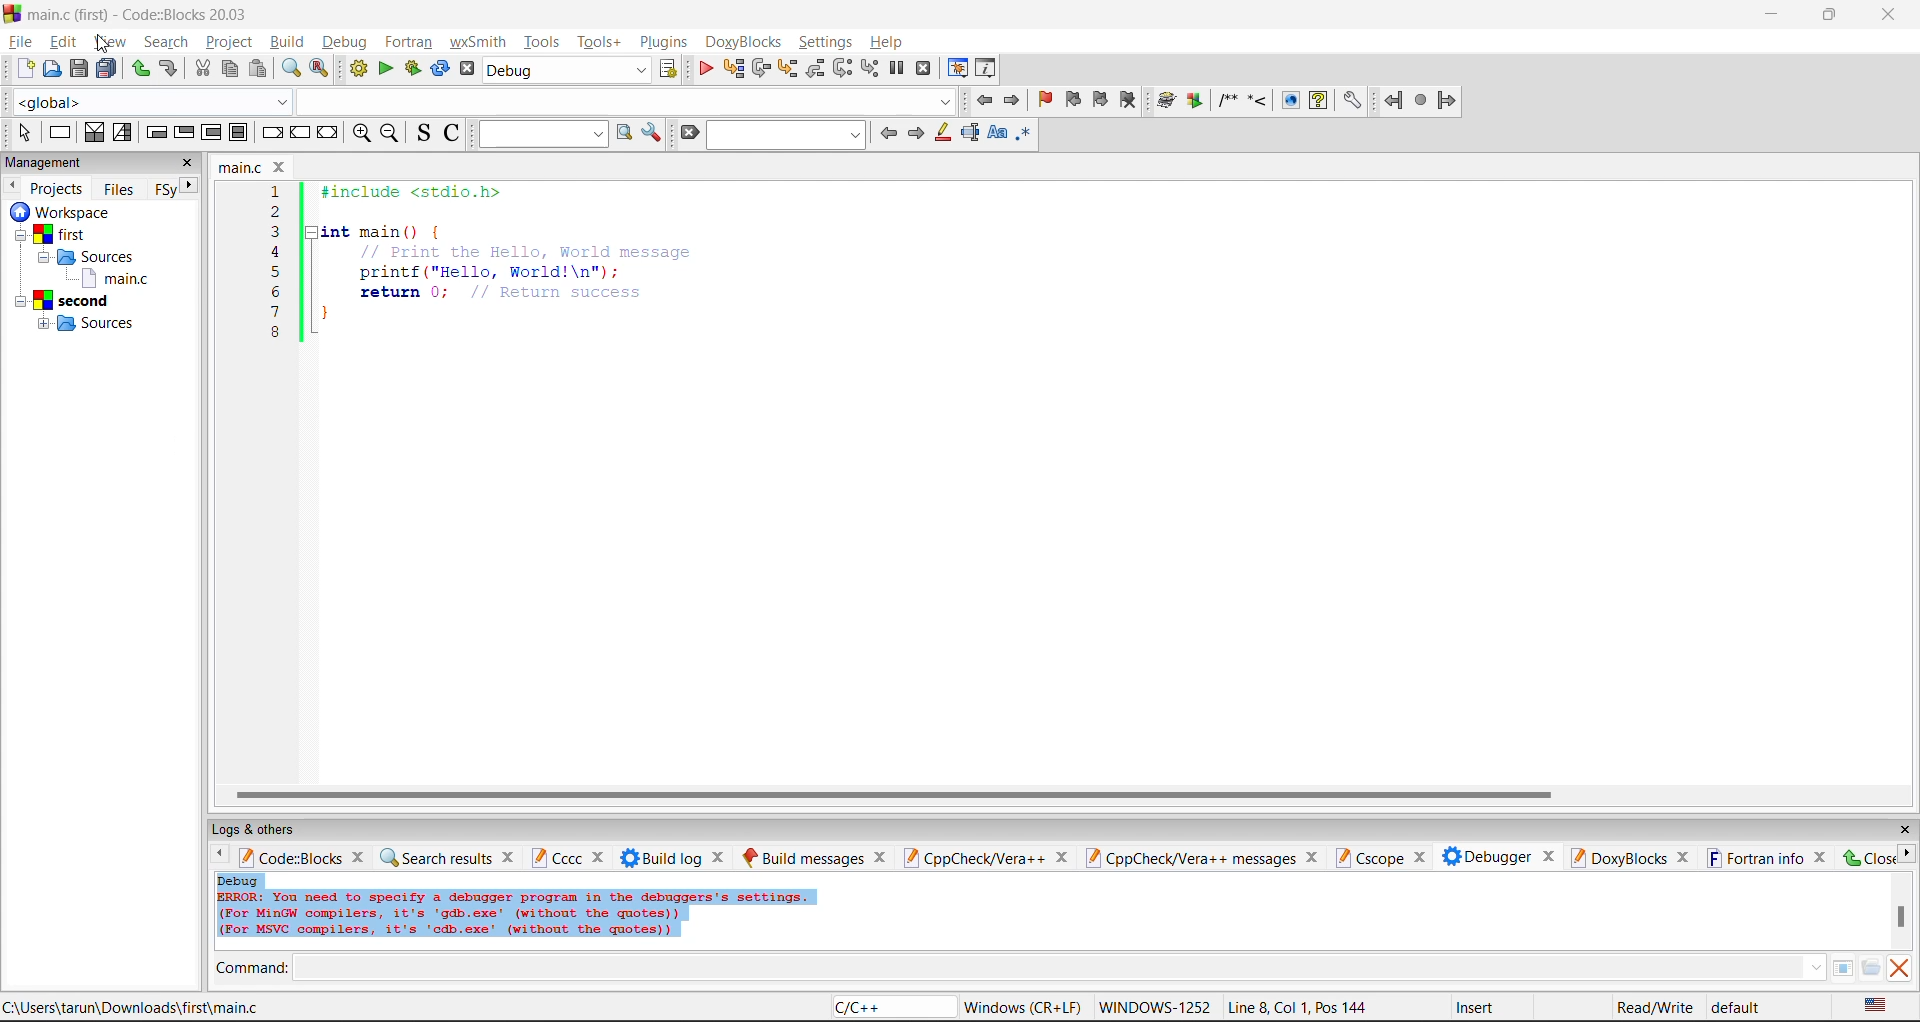 The image size is (1920, 1022). I want to click on clear bookmarks, so click(1131, 99).